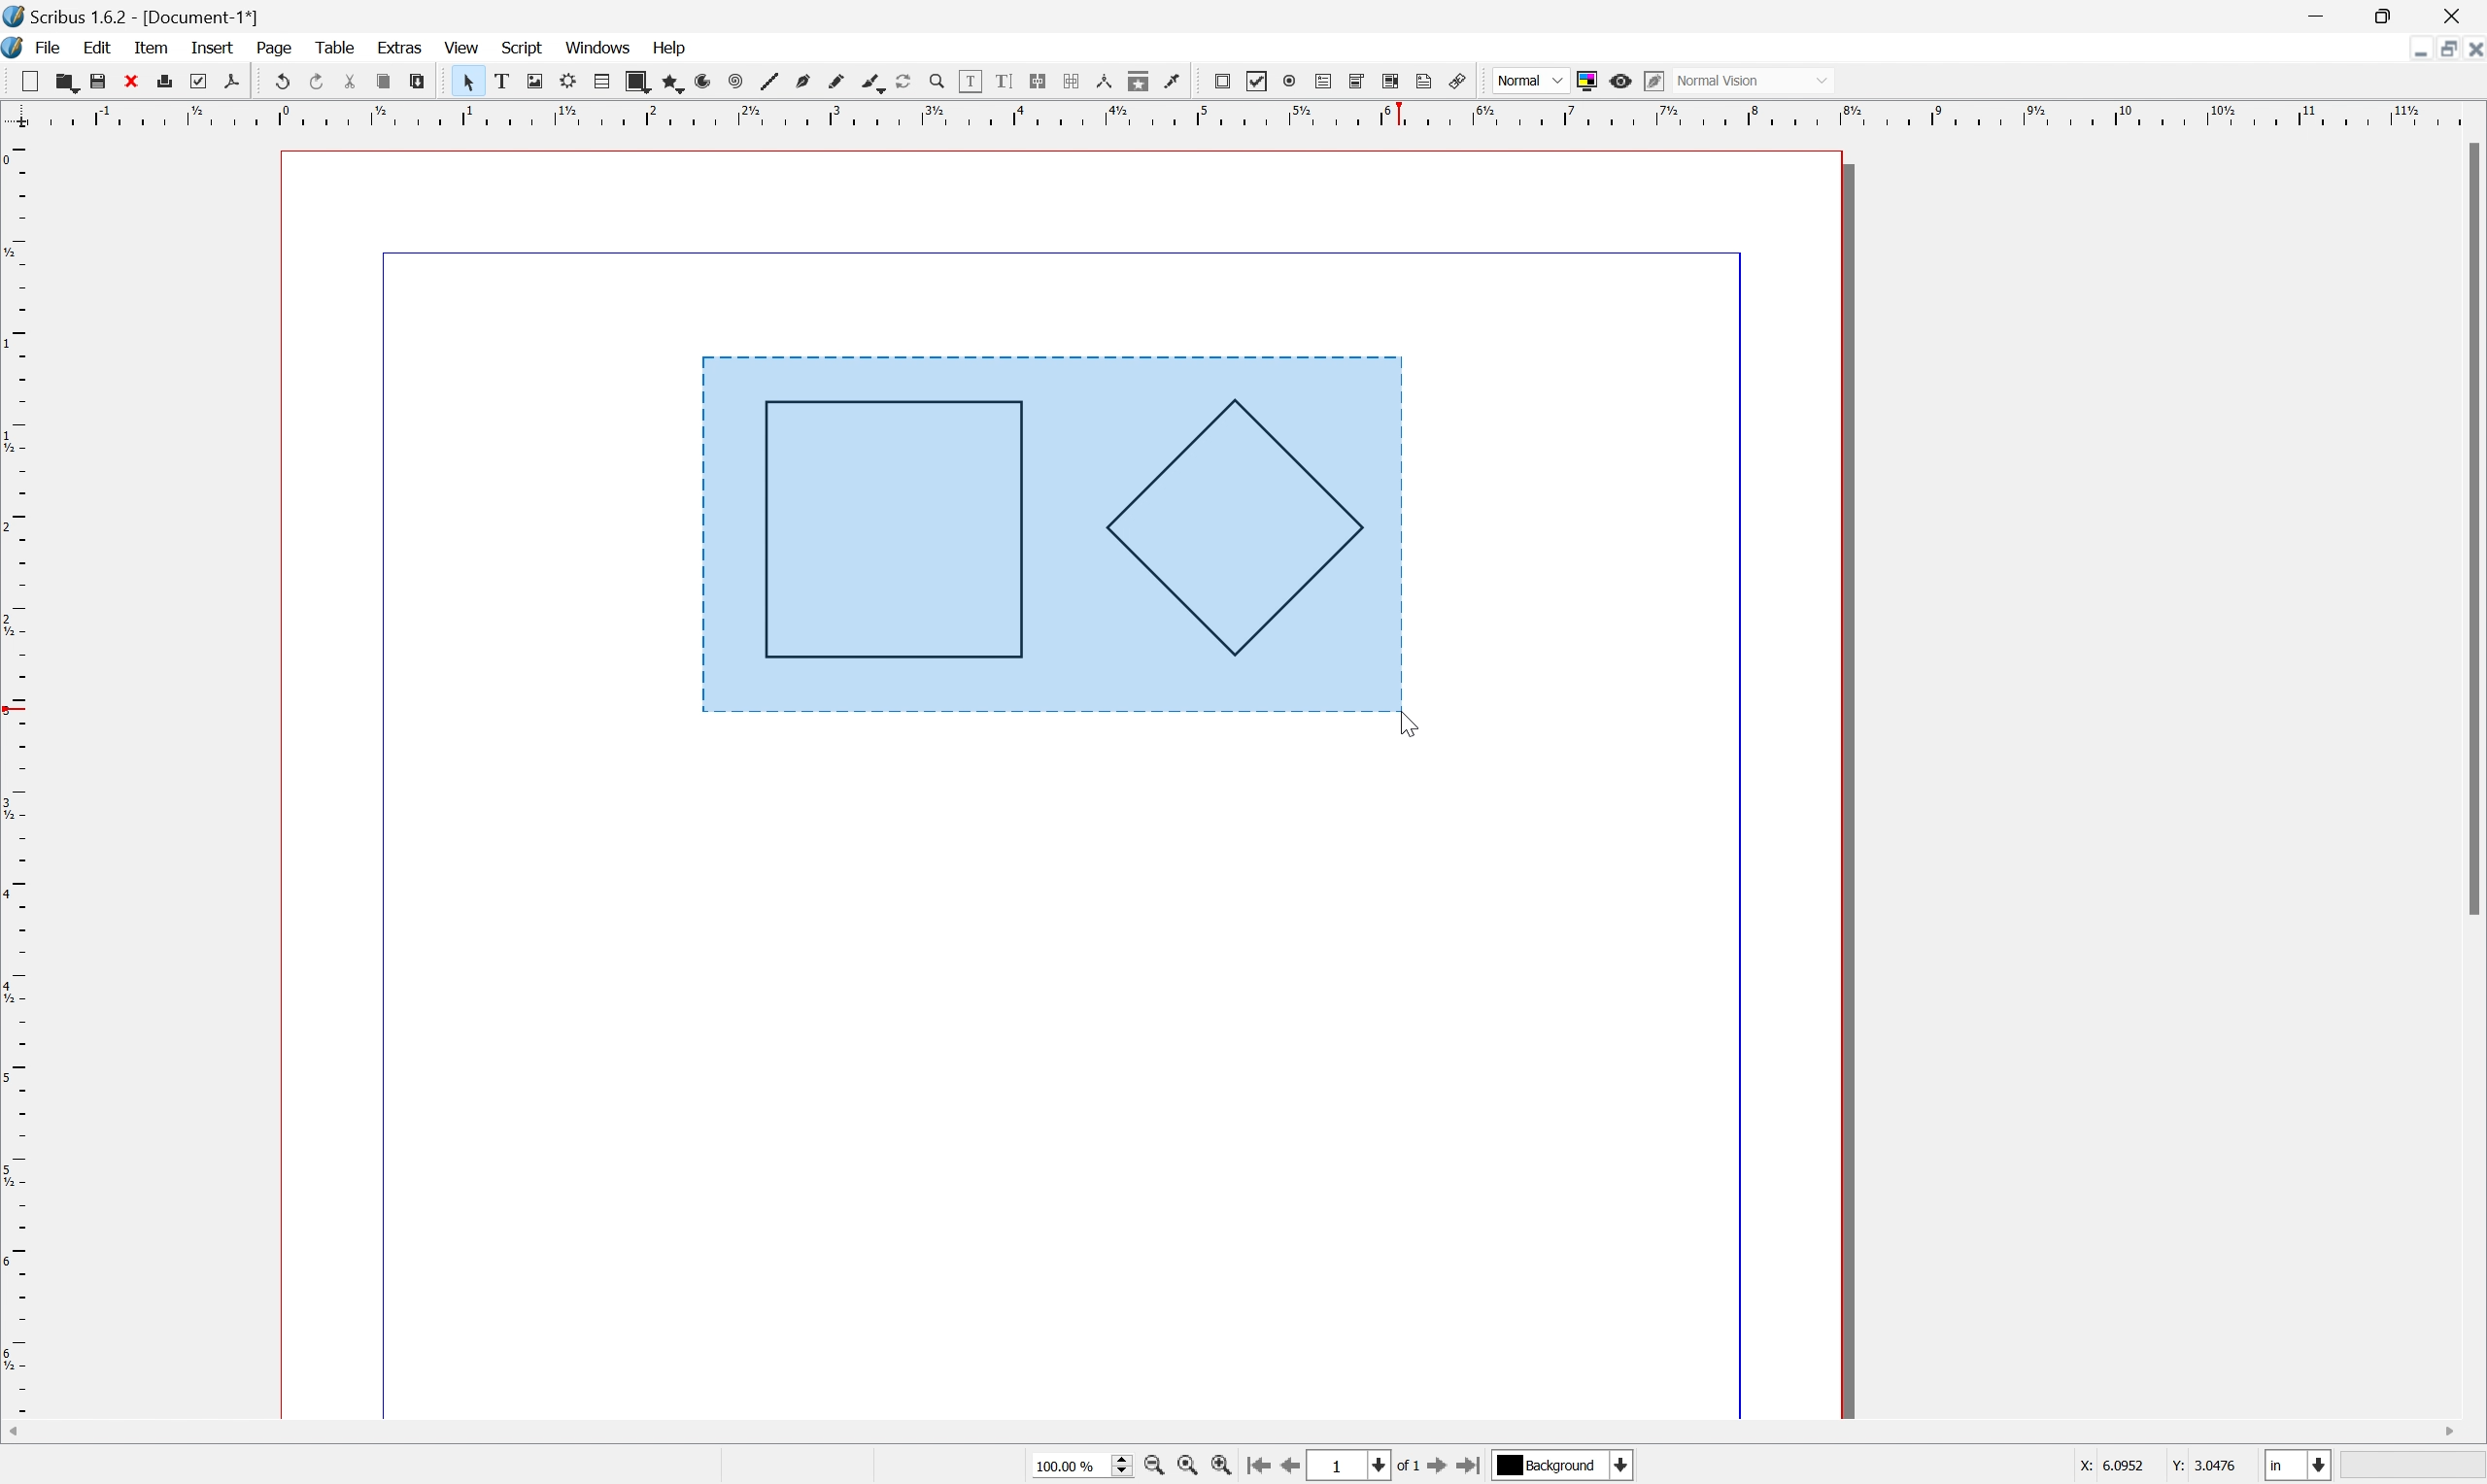 The image size is (2487, 1484). Describe the element at coordinates (22, 81) in the screenshot. I see `new` at that location.